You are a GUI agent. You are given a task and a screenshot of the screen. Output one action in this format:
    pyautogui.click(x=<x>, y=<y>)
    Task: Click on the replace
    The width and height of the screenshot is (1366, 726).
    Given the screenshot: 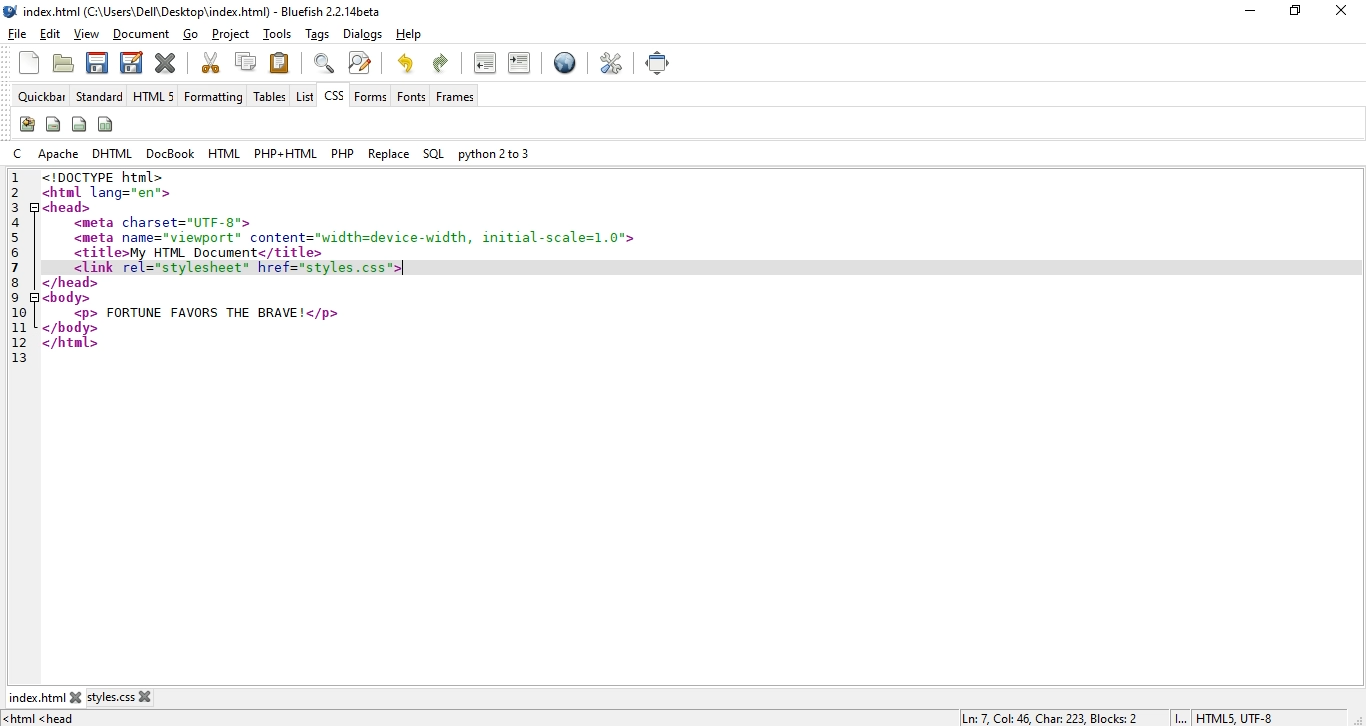 What is the action you would take?
    pyautogui.click(x=389, y=153)
    